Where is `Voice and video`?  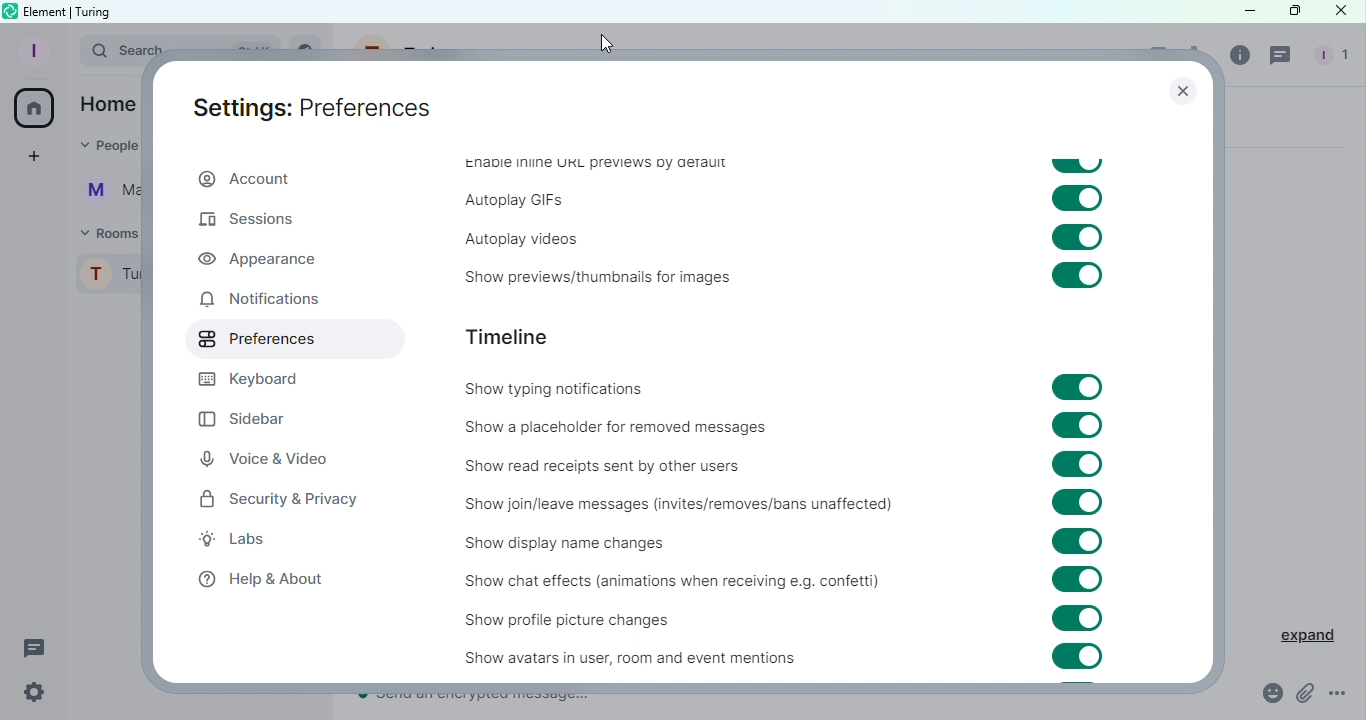
Voice and video is located at coordinates (266, 458).